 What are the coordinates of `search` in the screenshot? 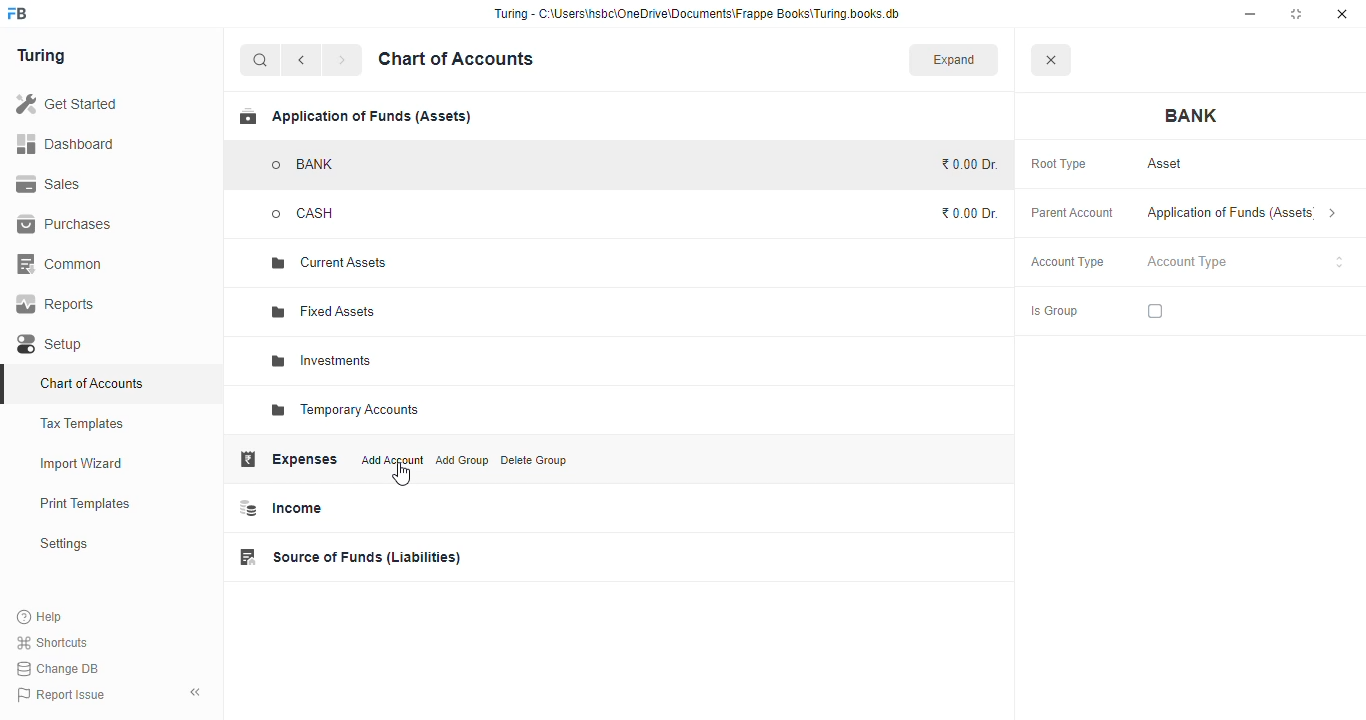 It's located at (261, 60).